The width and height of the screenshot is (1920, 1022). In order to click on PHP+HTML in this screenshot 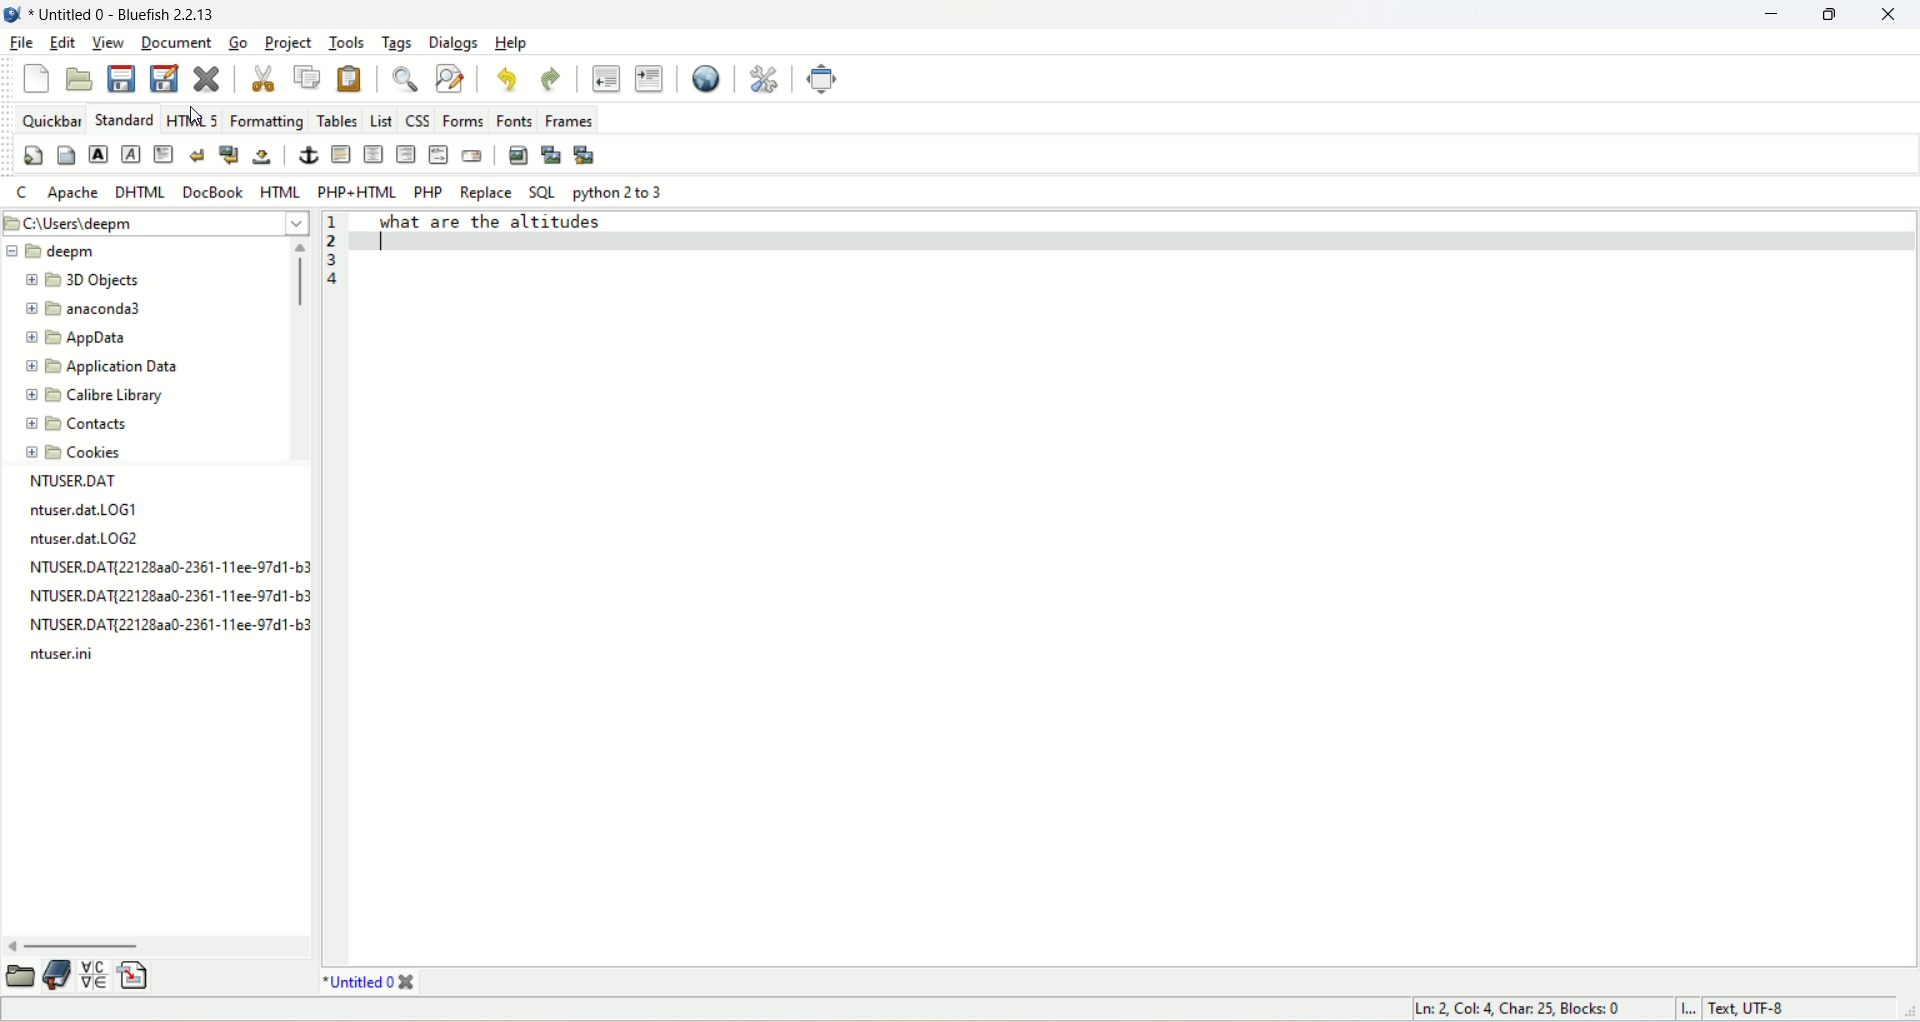, I will do `click(357, 193)`.